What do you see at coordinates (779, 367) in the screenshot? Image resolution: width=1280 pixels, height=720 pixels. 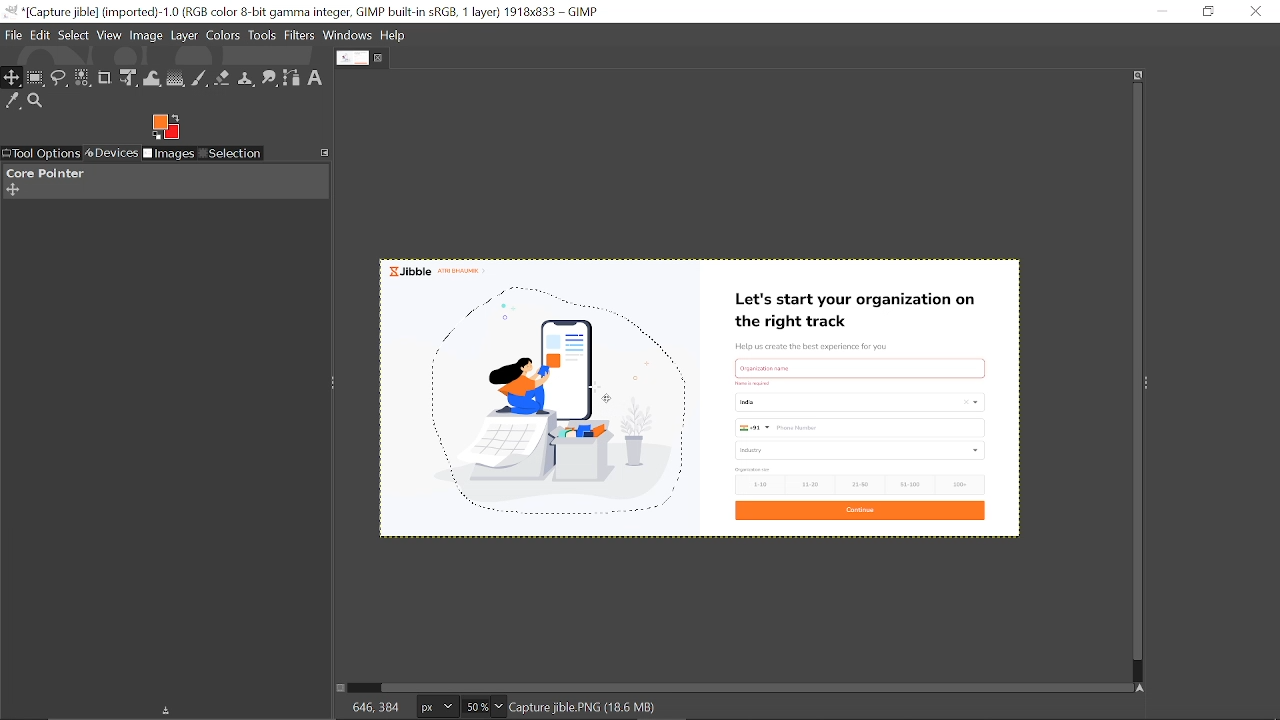 I see `text` at bounding box center [779, 367].